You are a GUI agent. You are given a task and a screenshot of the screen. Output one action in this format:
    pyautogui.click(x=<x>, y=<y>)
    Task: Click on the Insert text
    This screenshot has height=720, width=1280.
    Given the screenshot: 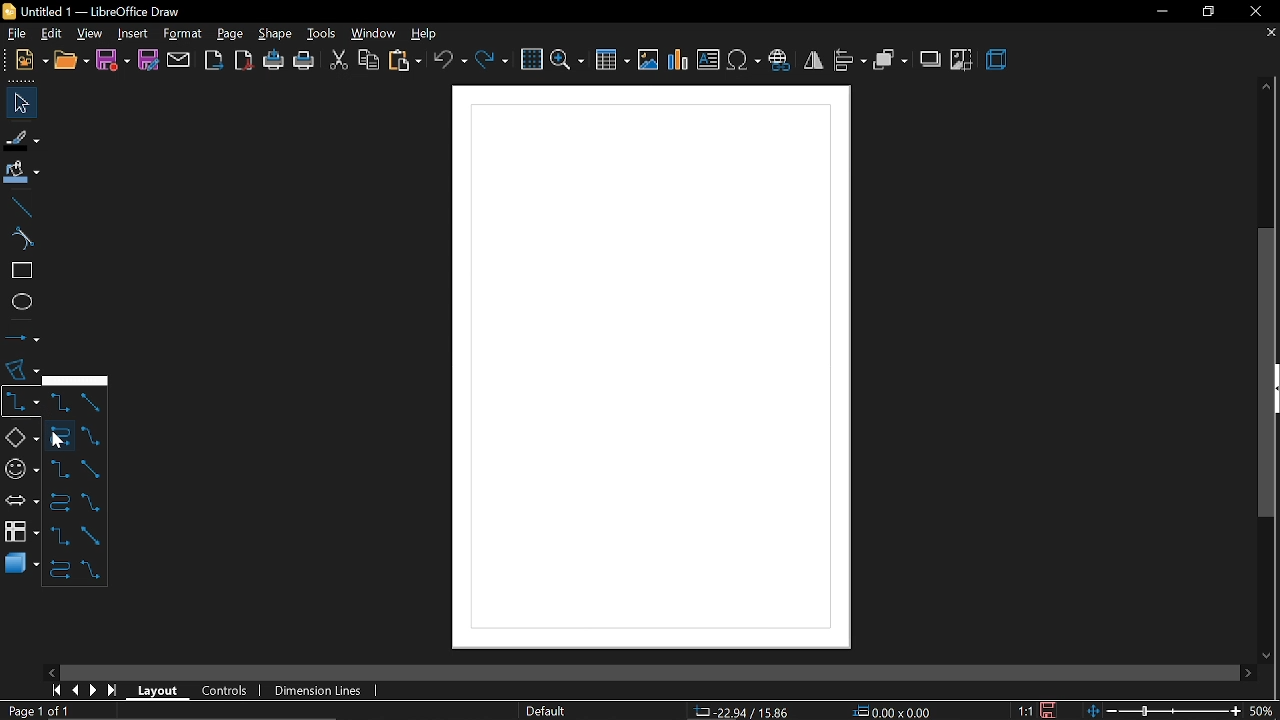 What is the action you would take?
    pyautogui.click(x=708, y=60)
    